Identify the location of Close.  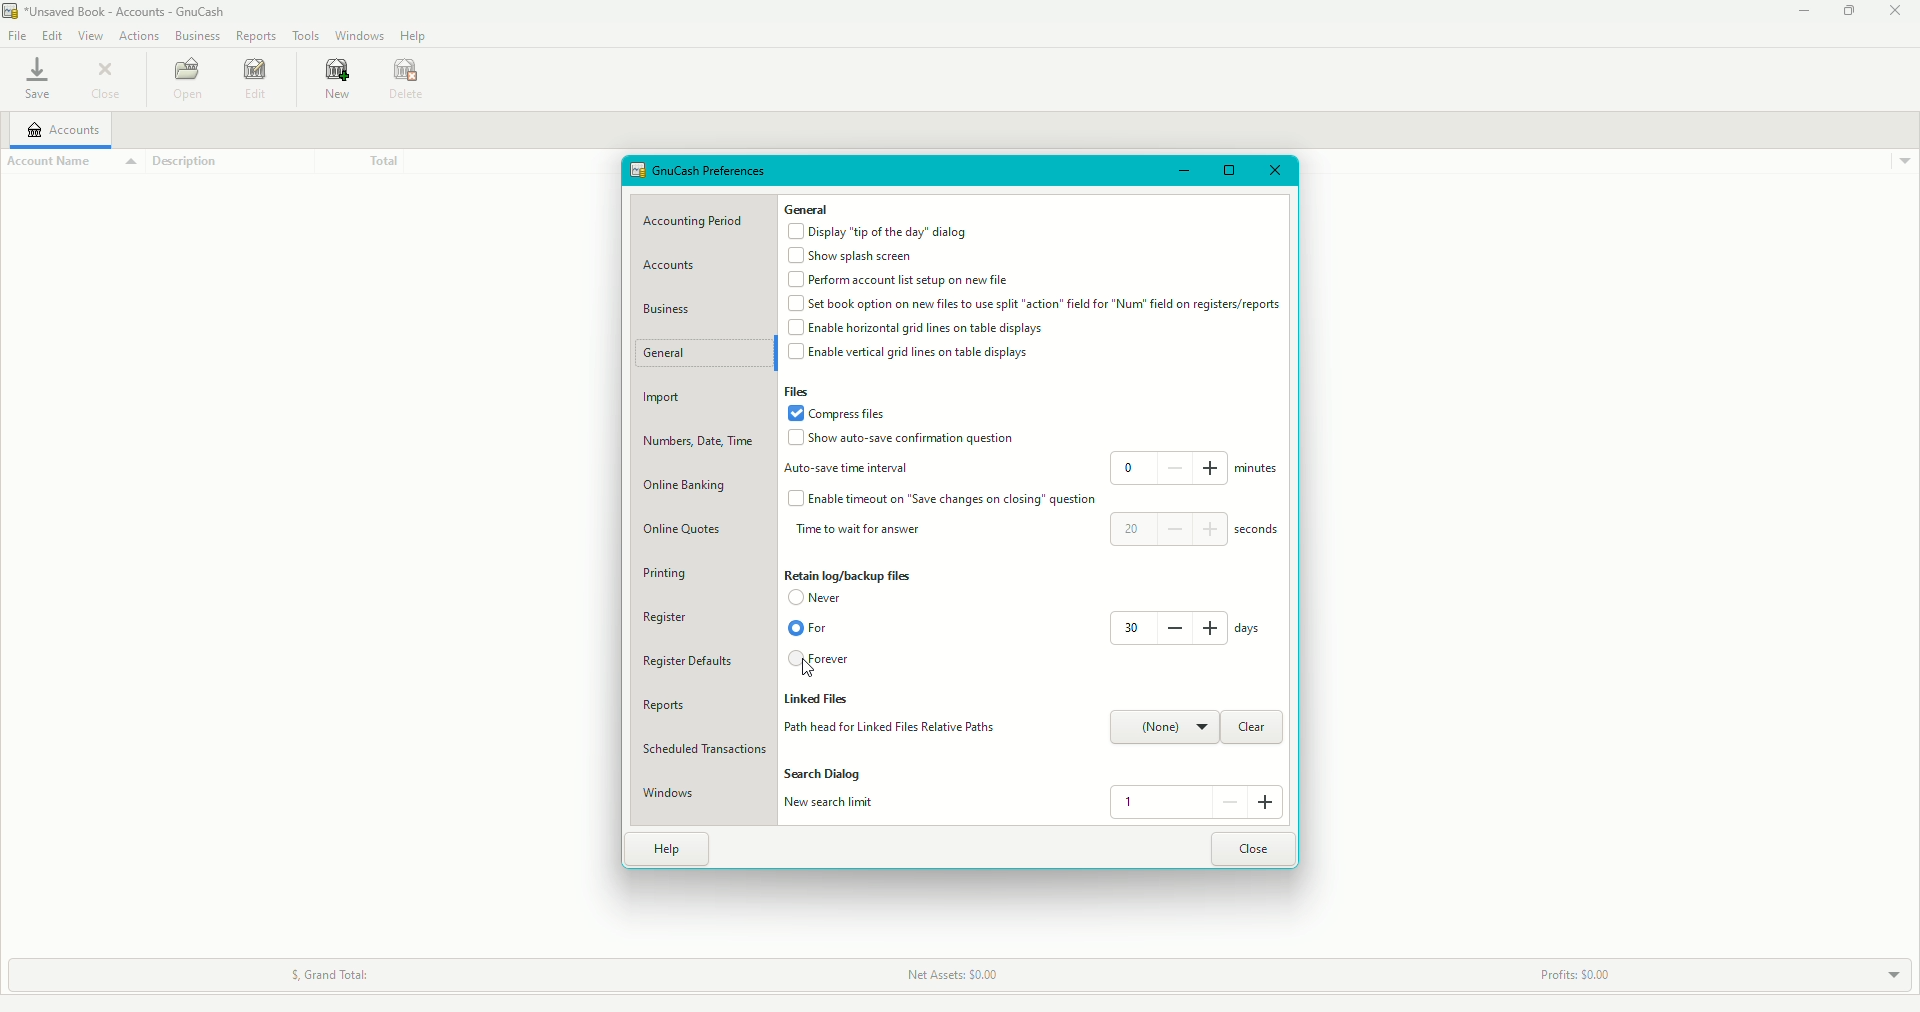
(1896, 12).